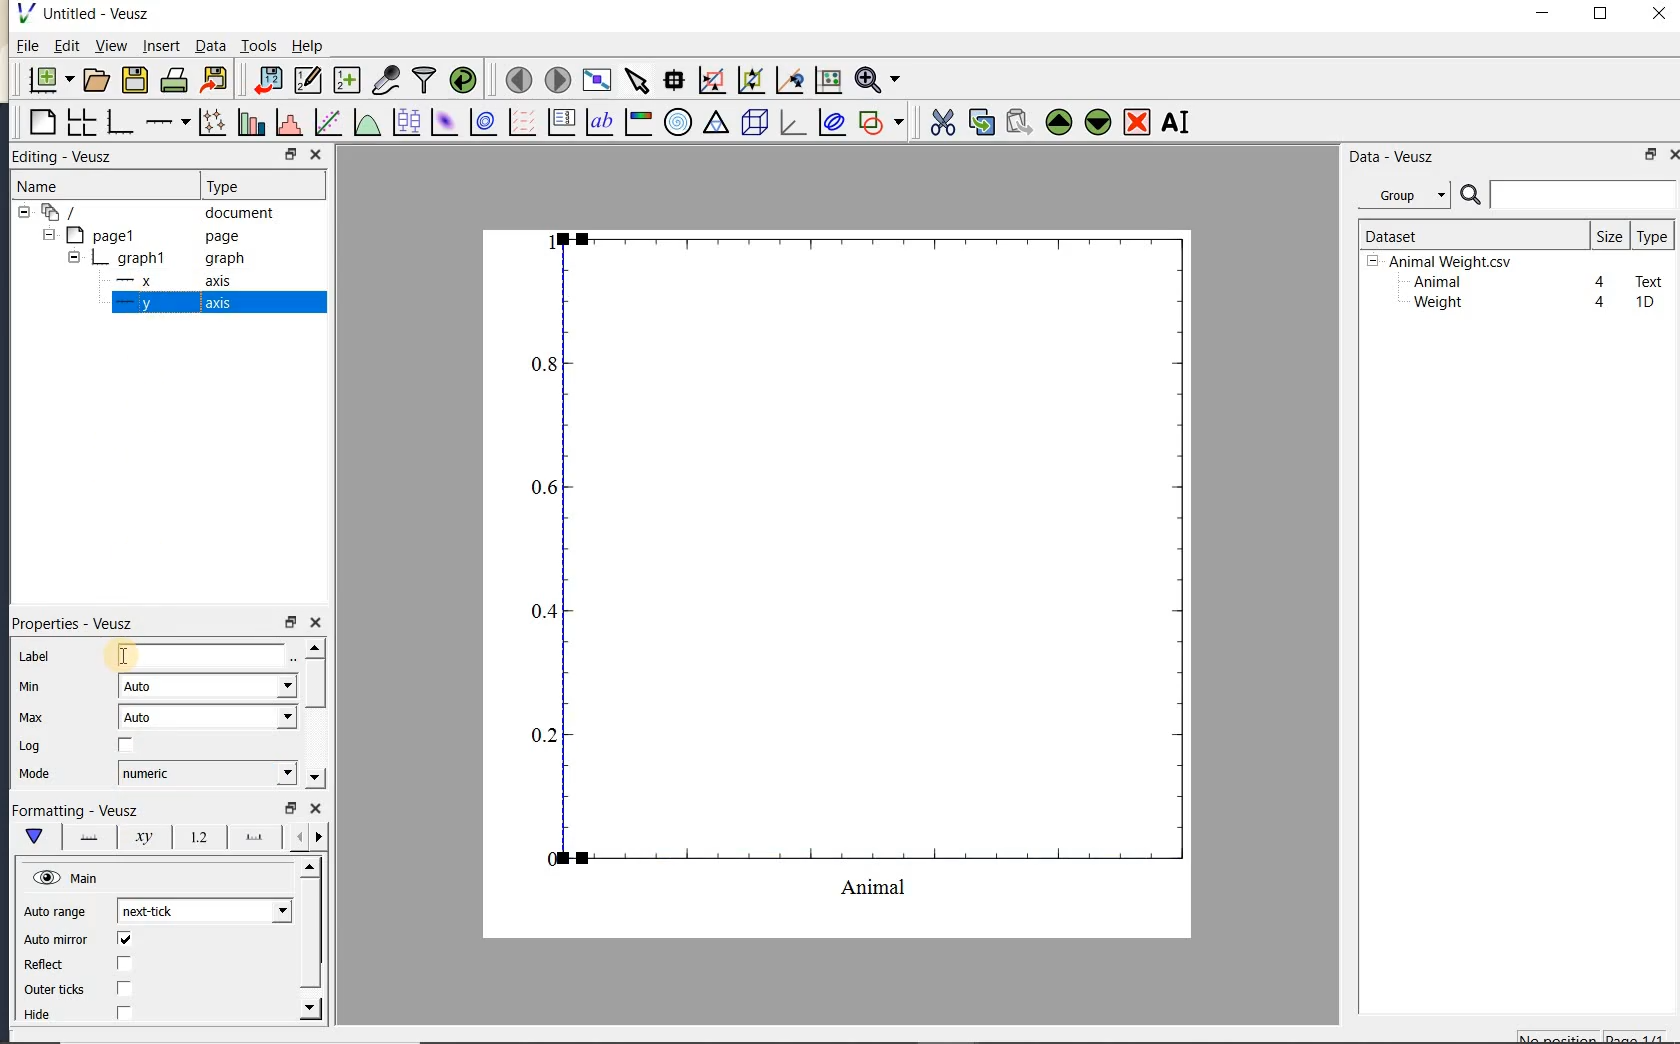  Describe the element at coordinates (481, 121) in the screenshot. I see `plot a 2d dataset as contours` at that location.